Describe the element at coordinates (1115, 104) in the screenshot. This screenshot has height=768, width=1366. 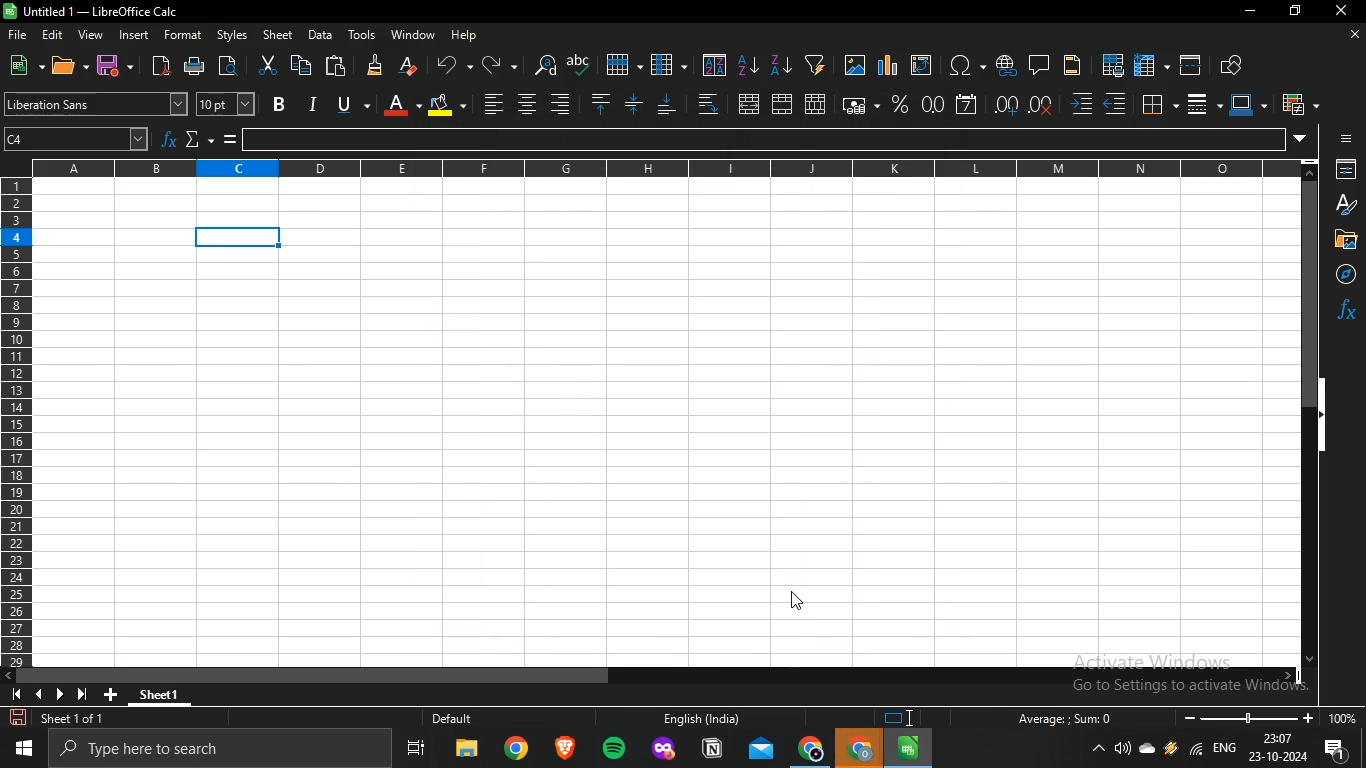
I see `decrease indent` at that location.